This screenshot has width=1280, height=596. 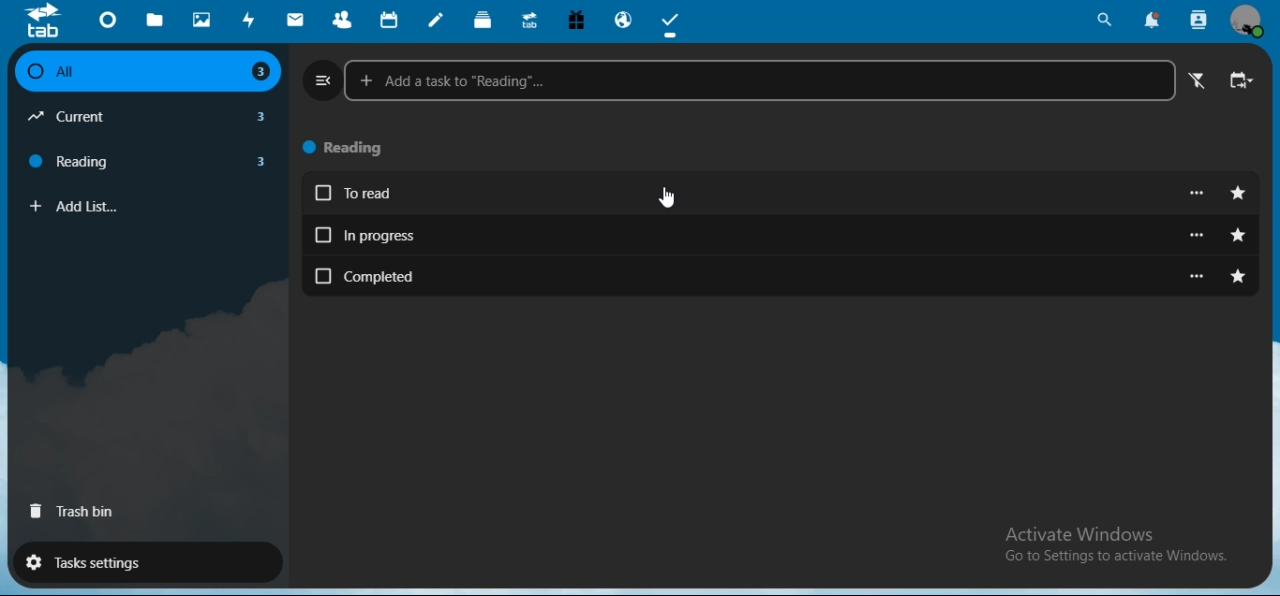 I want to click on tasks settings, so click(x=146, y=564).